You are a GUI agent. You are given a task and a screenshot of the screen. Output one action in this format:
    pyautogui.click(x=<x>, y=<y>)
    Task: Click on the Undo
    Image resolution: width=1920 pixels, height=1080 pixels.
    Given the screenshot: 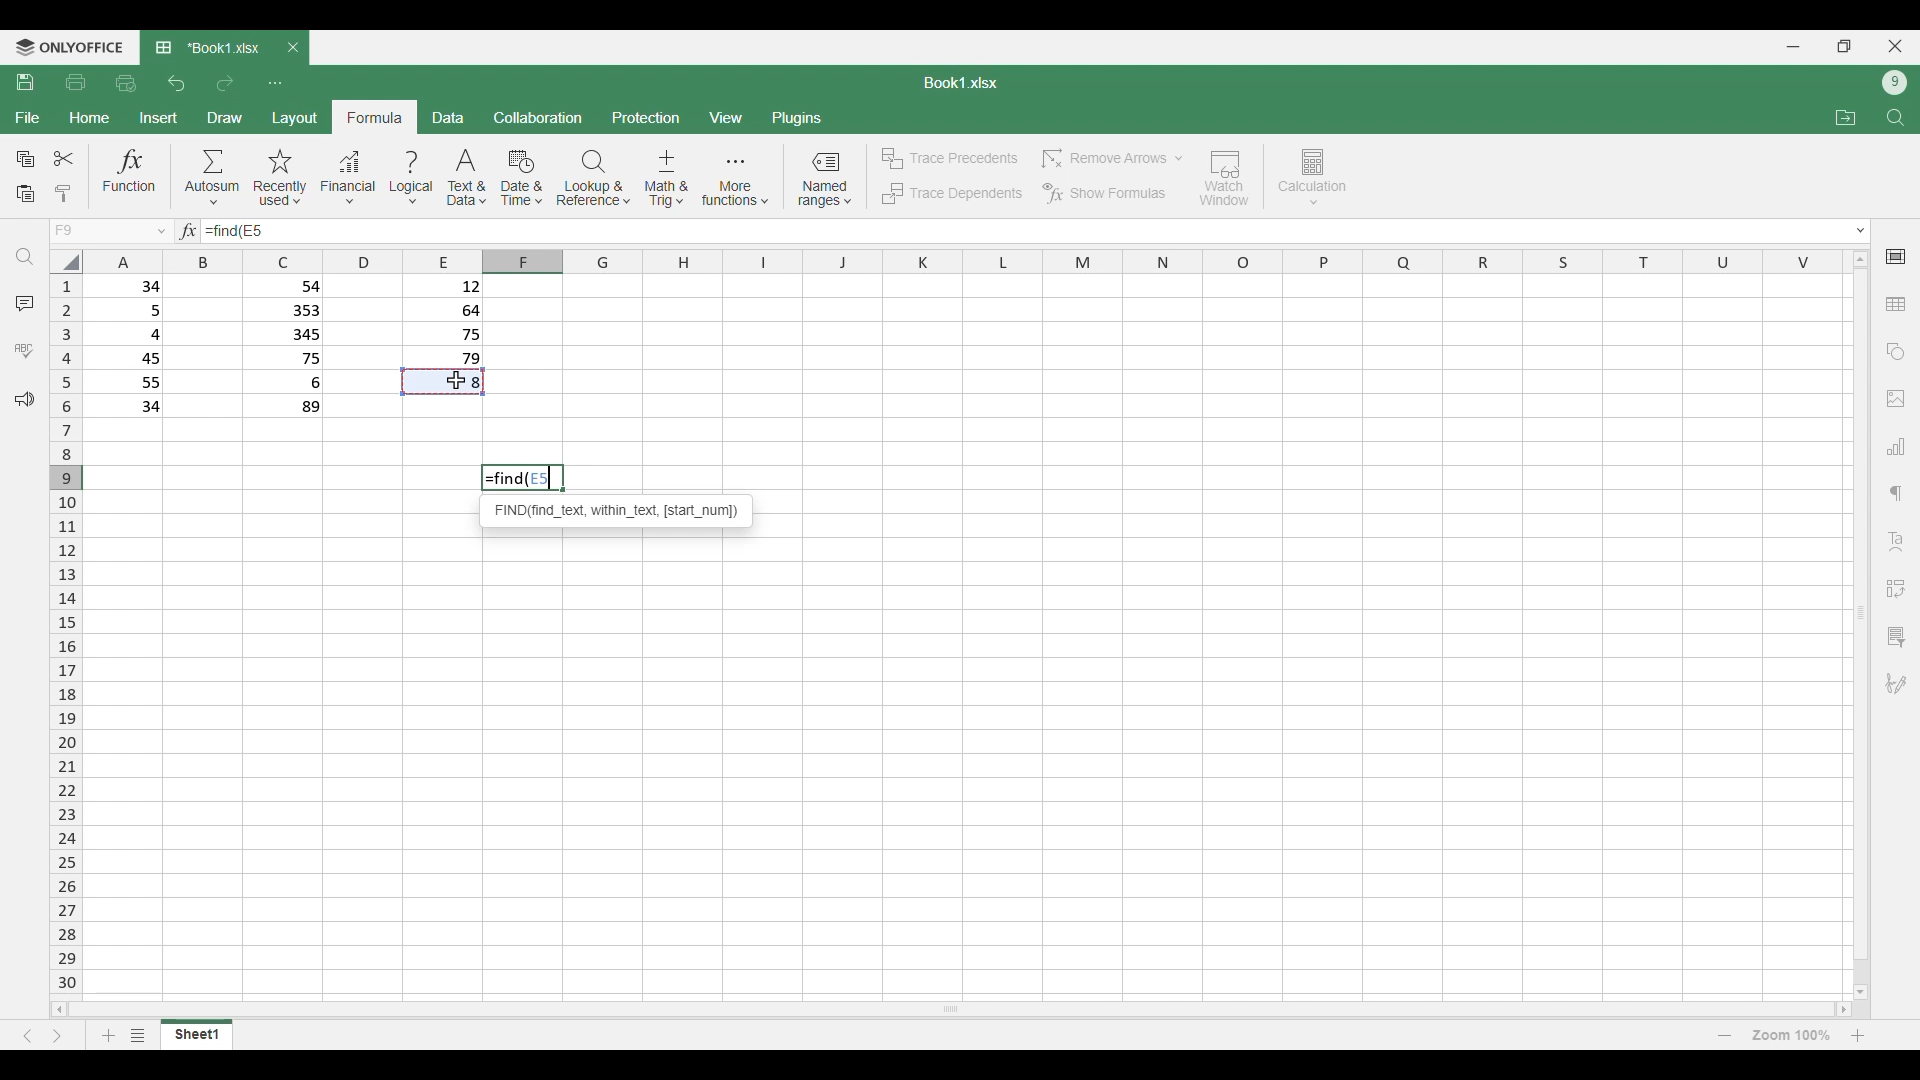 What is the action you would take?
    pyautogui.click(x=178, y=83)
    